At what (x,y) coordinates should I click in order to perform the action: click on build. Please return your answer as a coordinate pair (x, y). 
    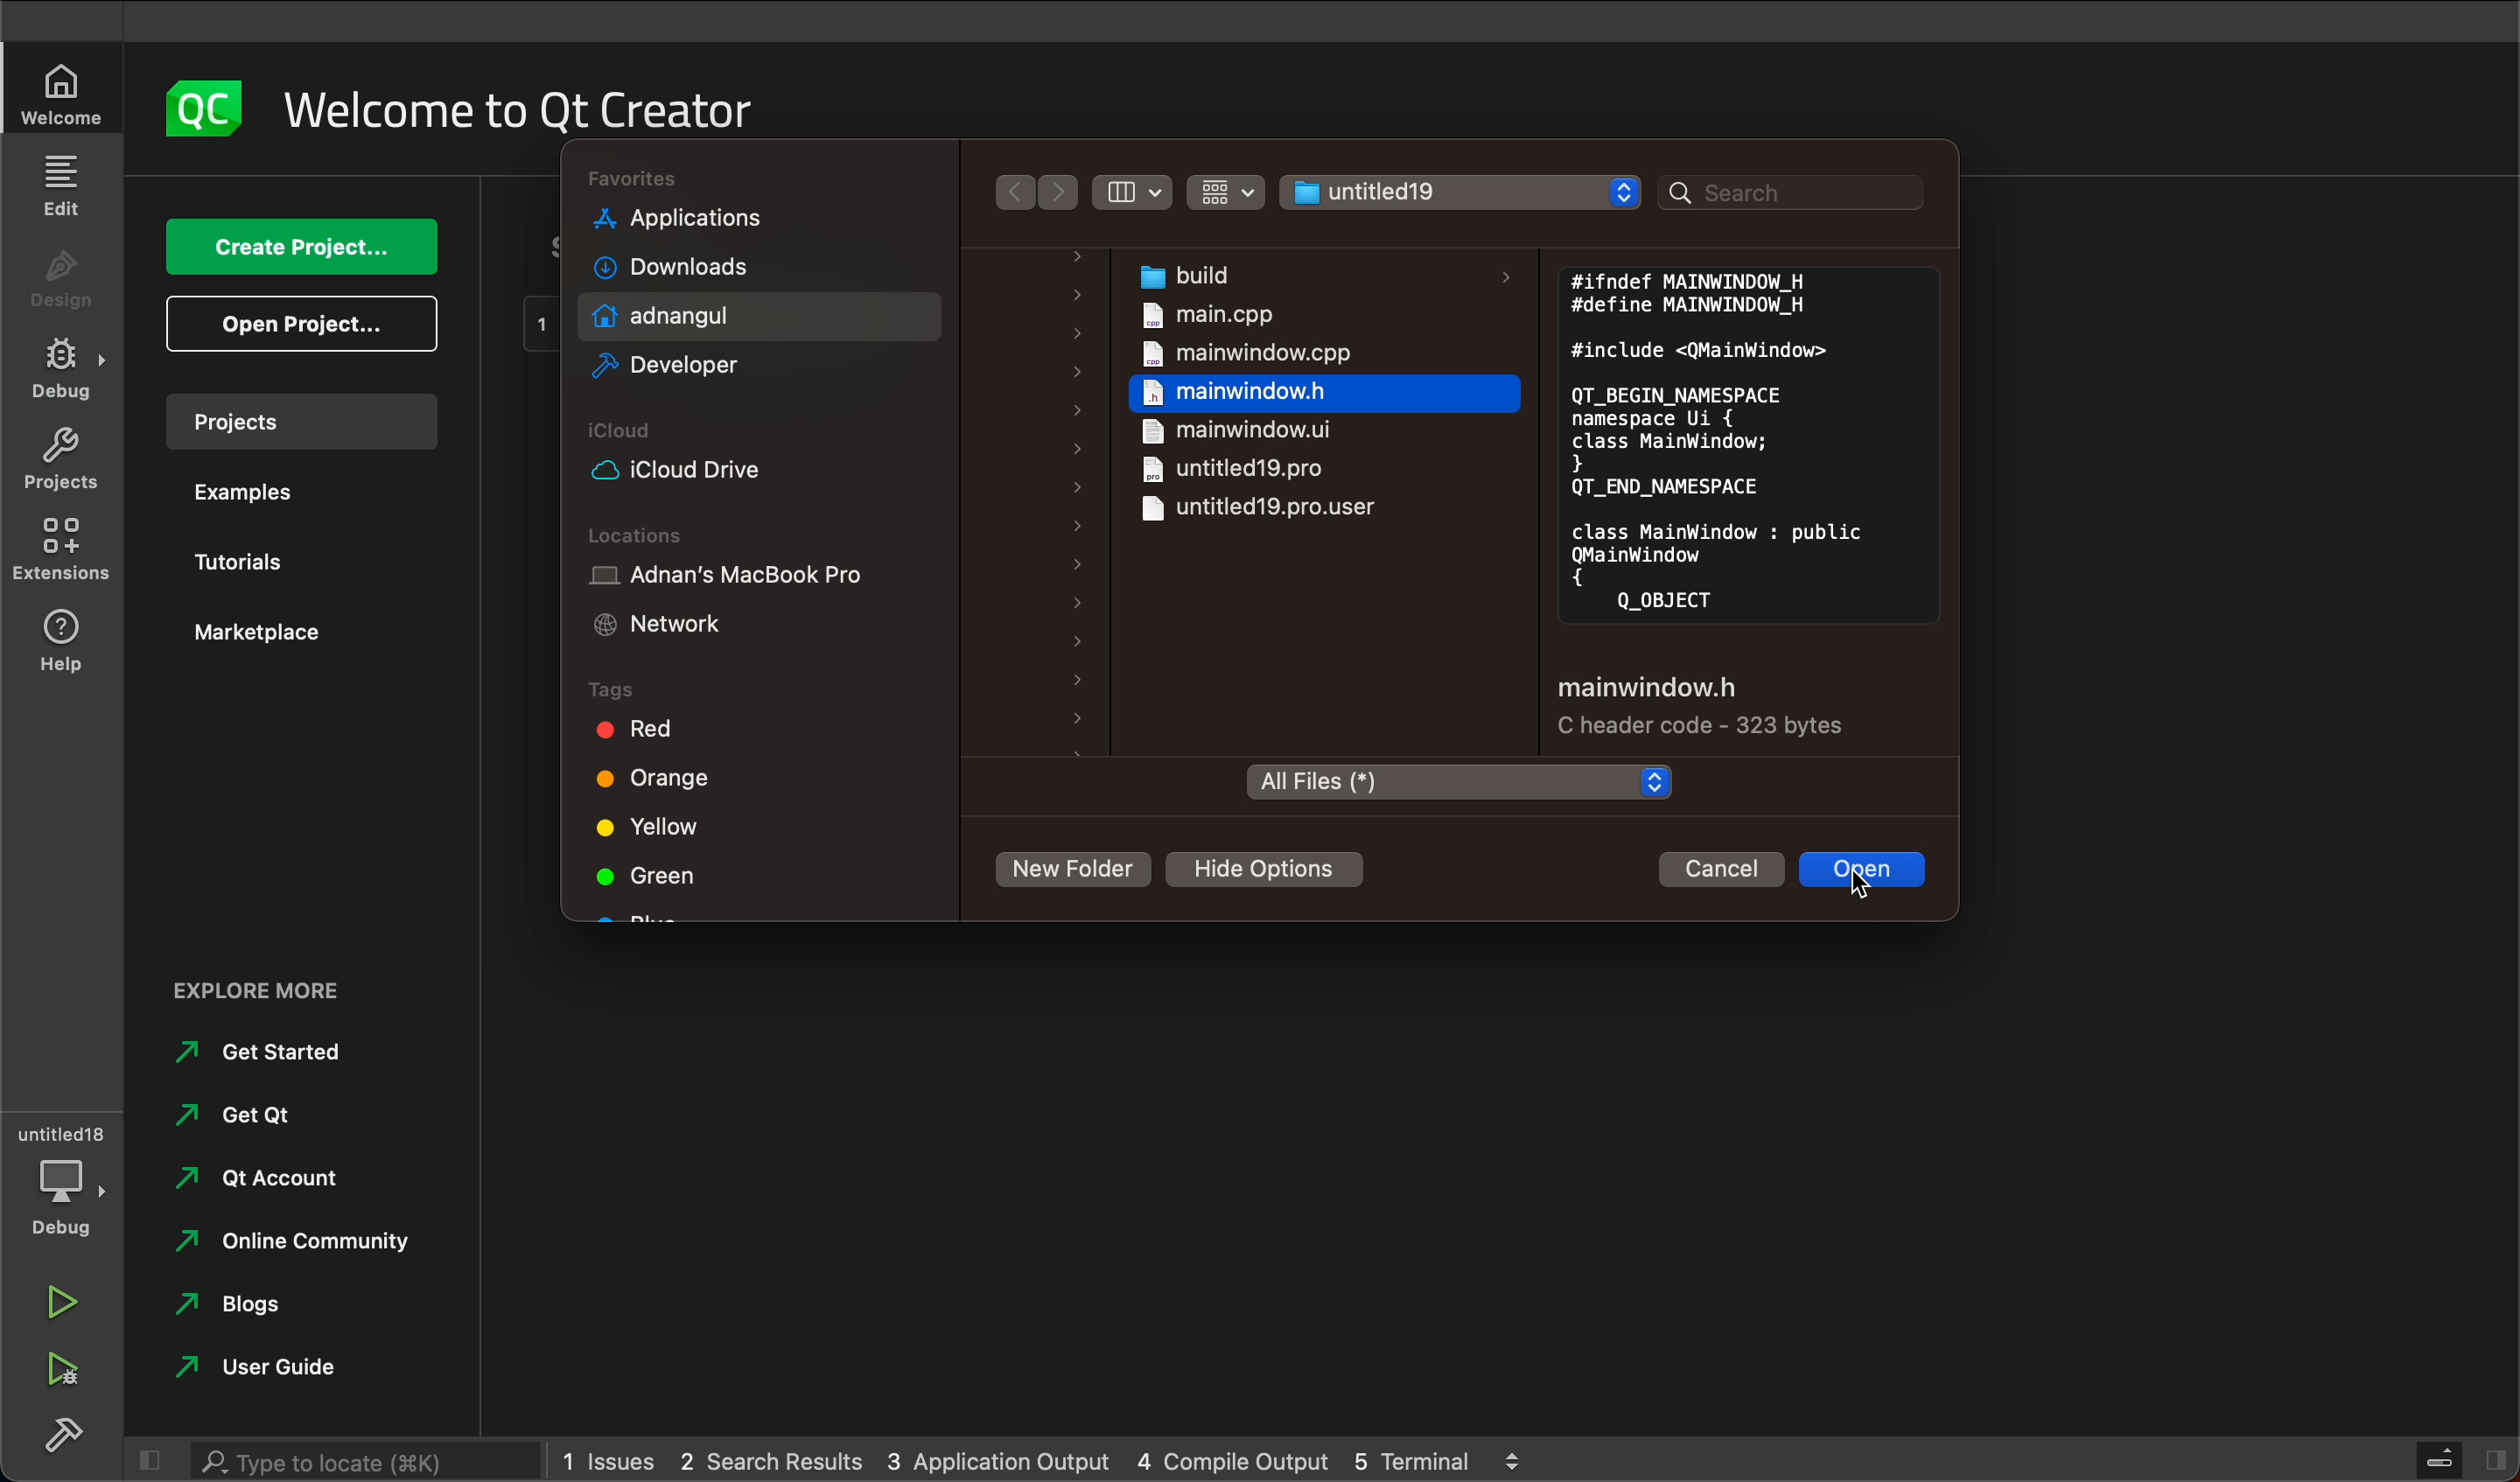
    Looking at the image, I should click on (1330, 273).